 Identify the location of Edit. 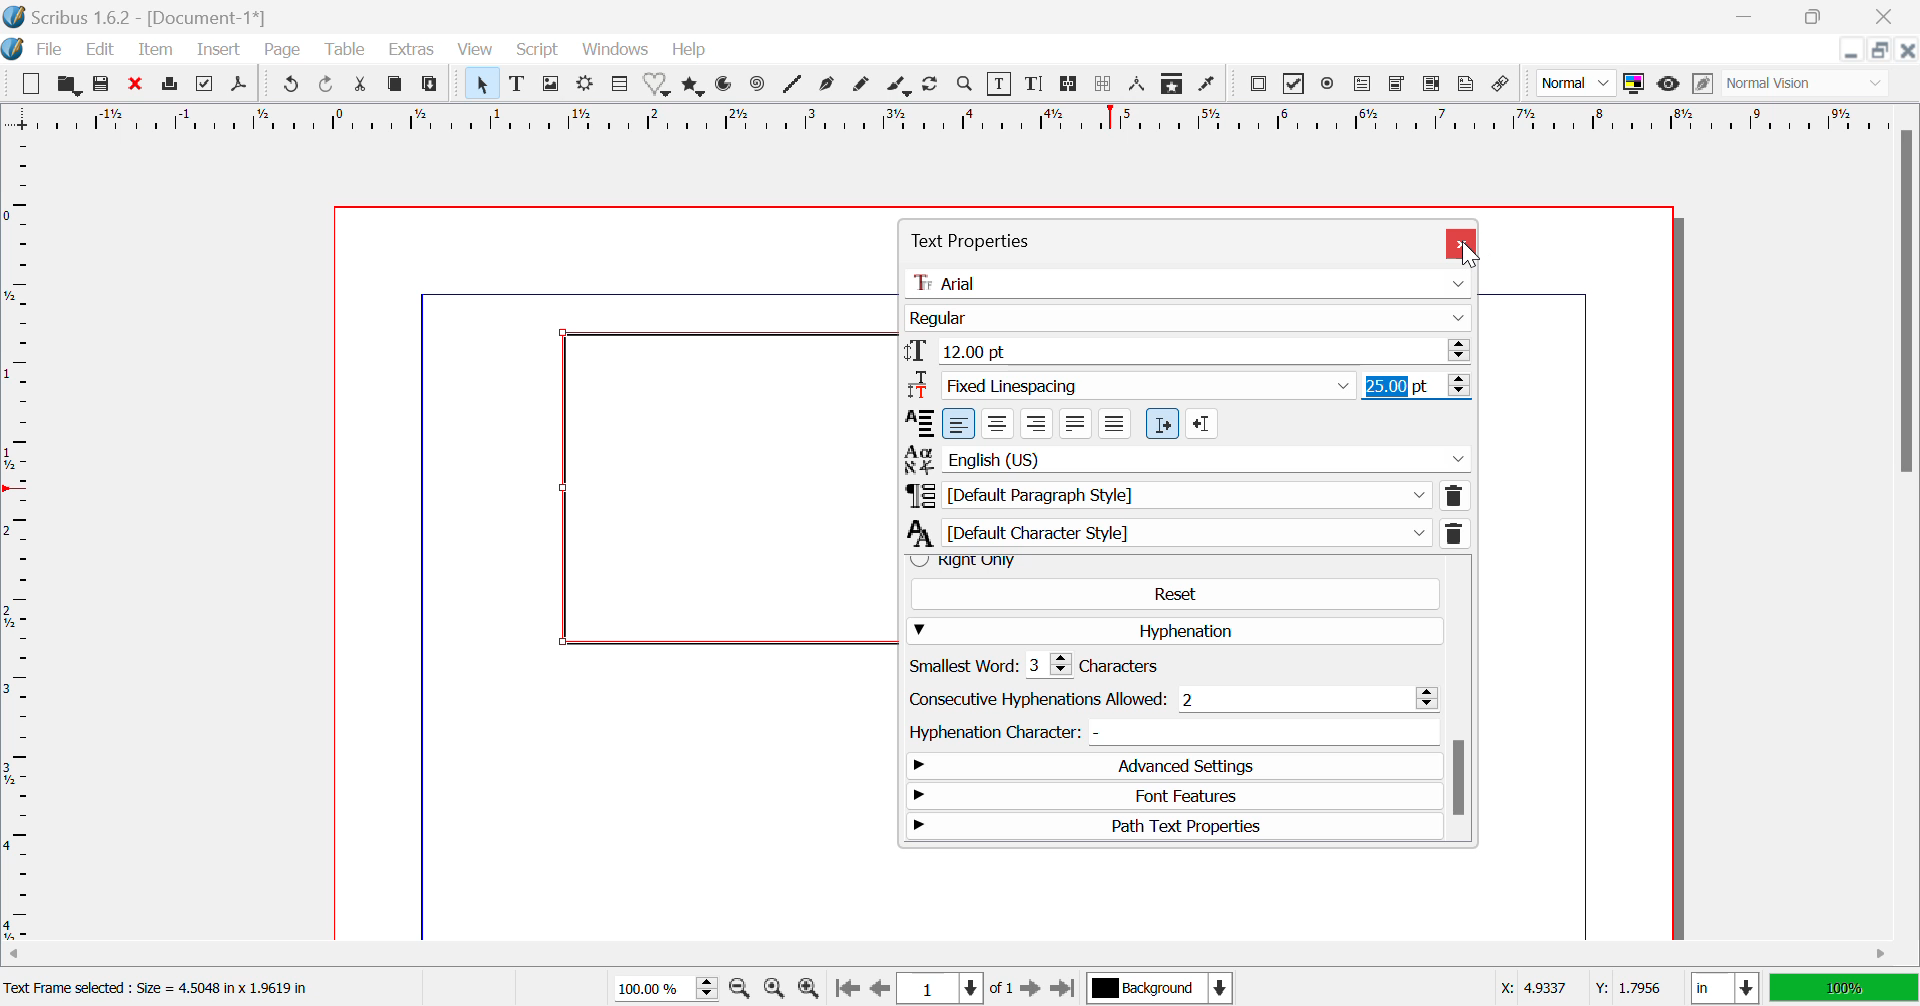
(103, 52).